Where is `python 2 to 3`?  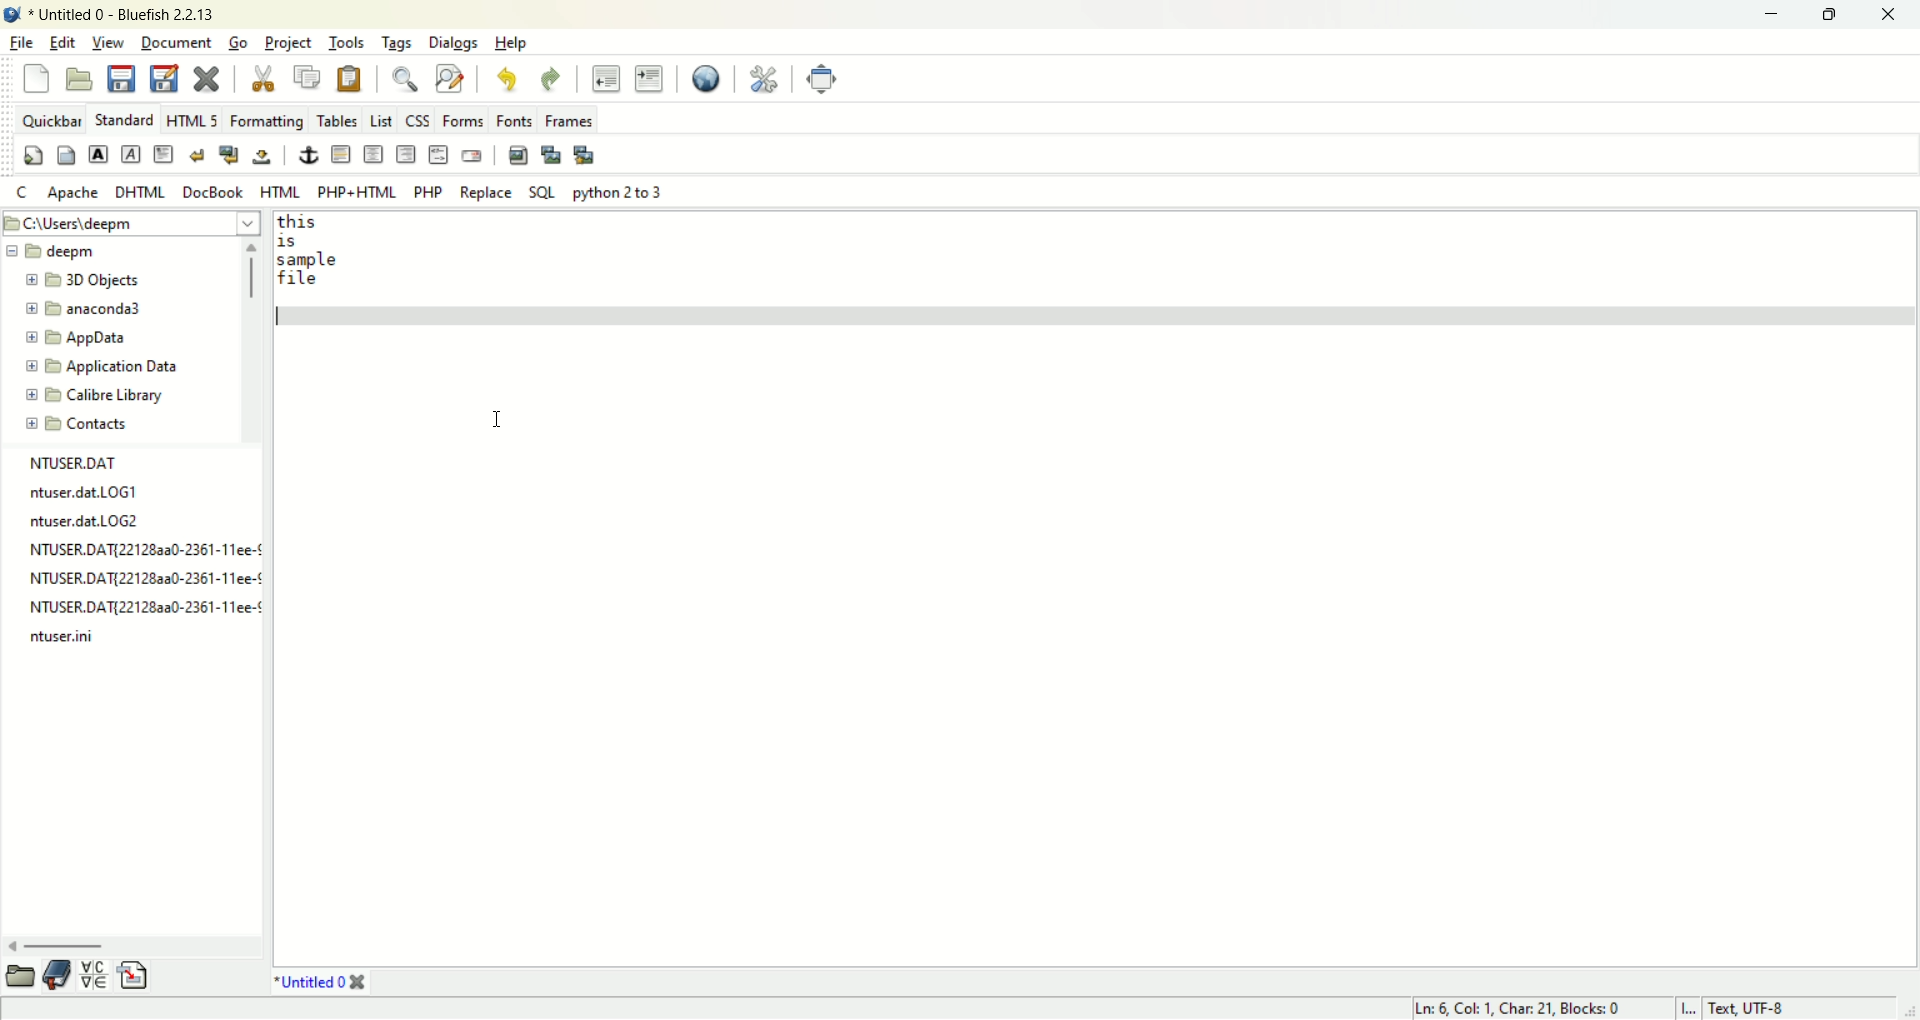 python 2 to 3 is located at coordinates (618, 192).